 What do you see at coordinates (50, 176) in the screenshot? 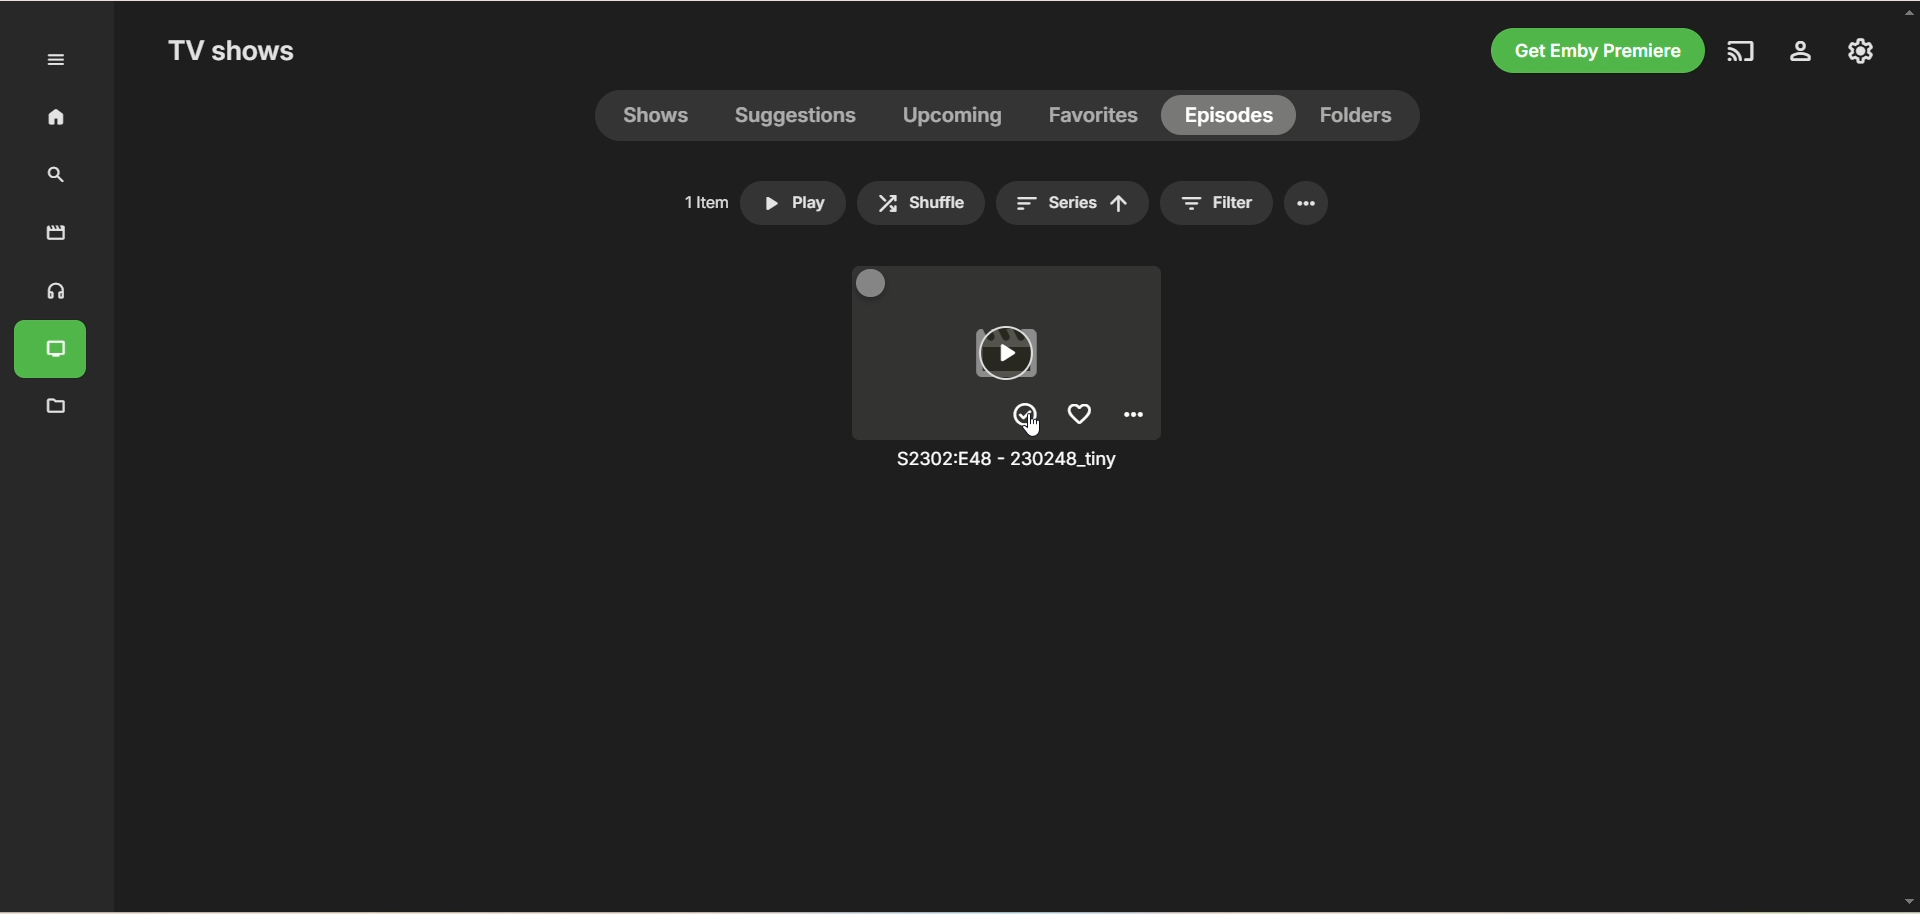
I see `search` at bounding box center [50, 176].